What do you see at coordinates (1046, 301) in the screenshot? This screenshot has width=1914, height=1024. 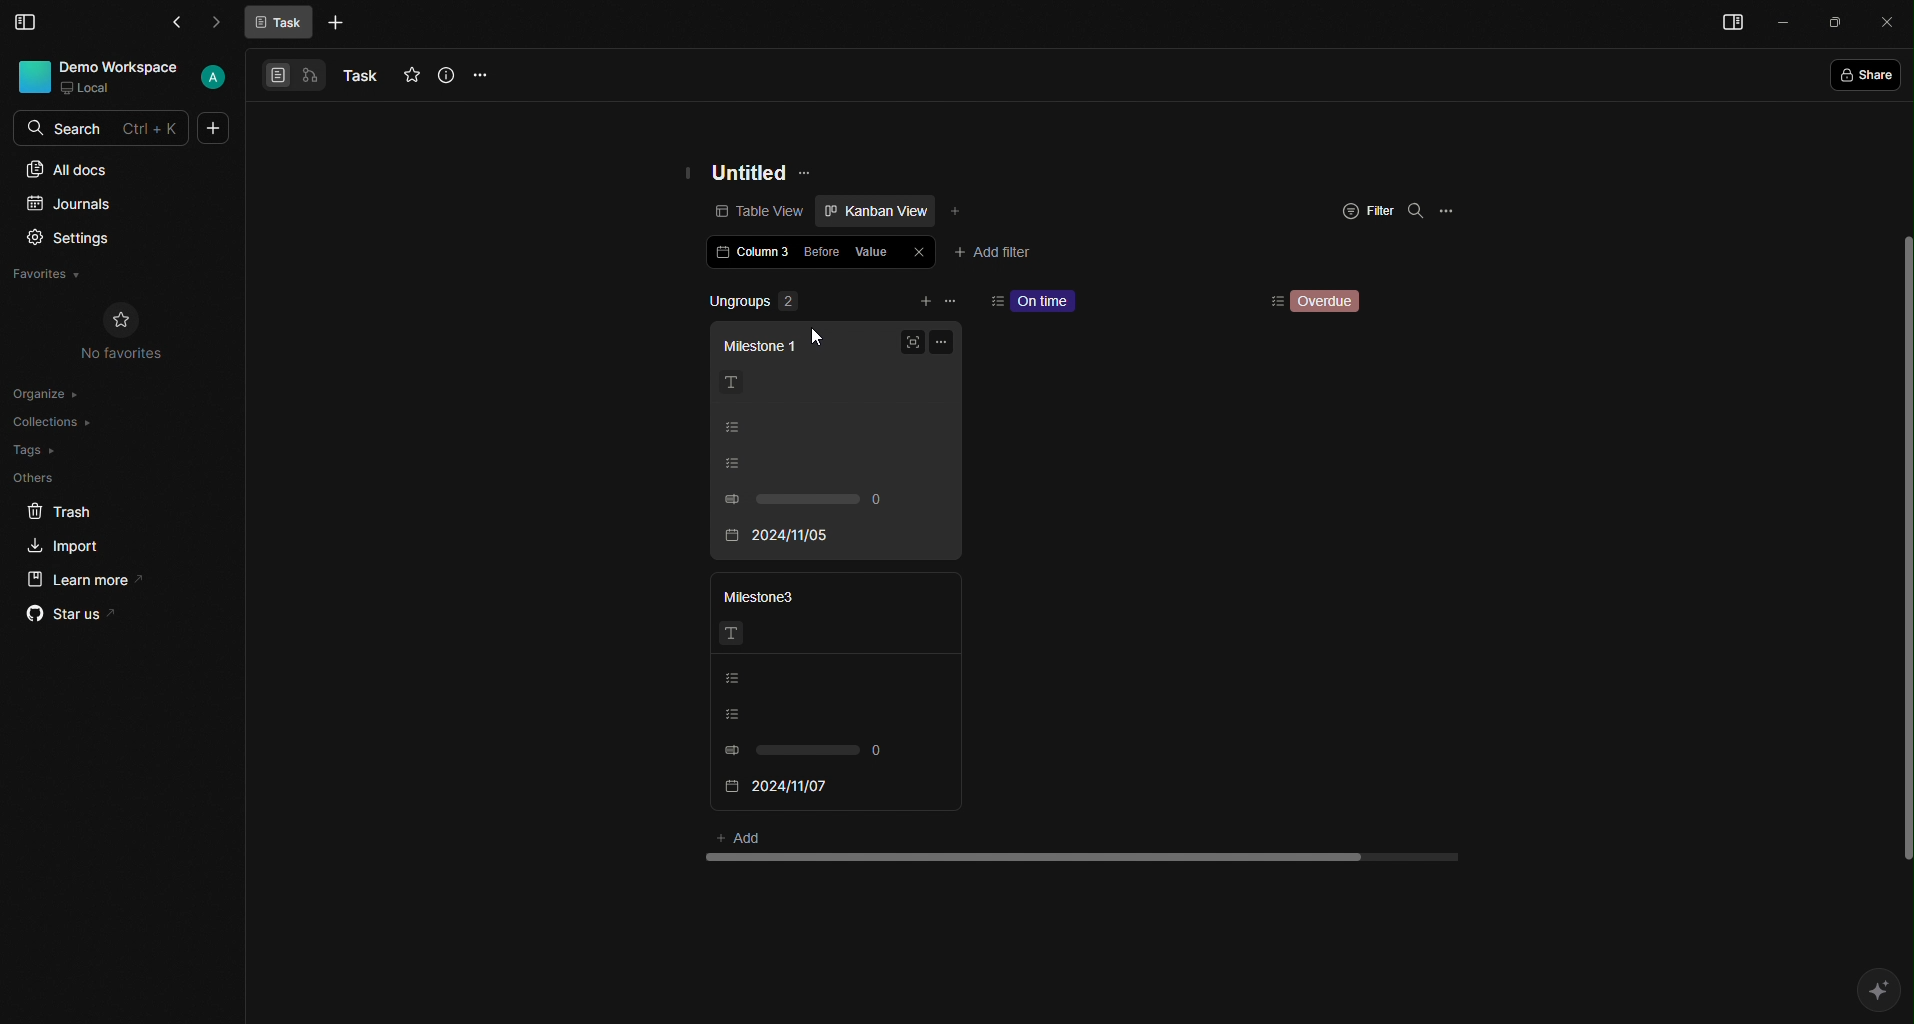 I see `On time` at bounding box center [1046, 301].